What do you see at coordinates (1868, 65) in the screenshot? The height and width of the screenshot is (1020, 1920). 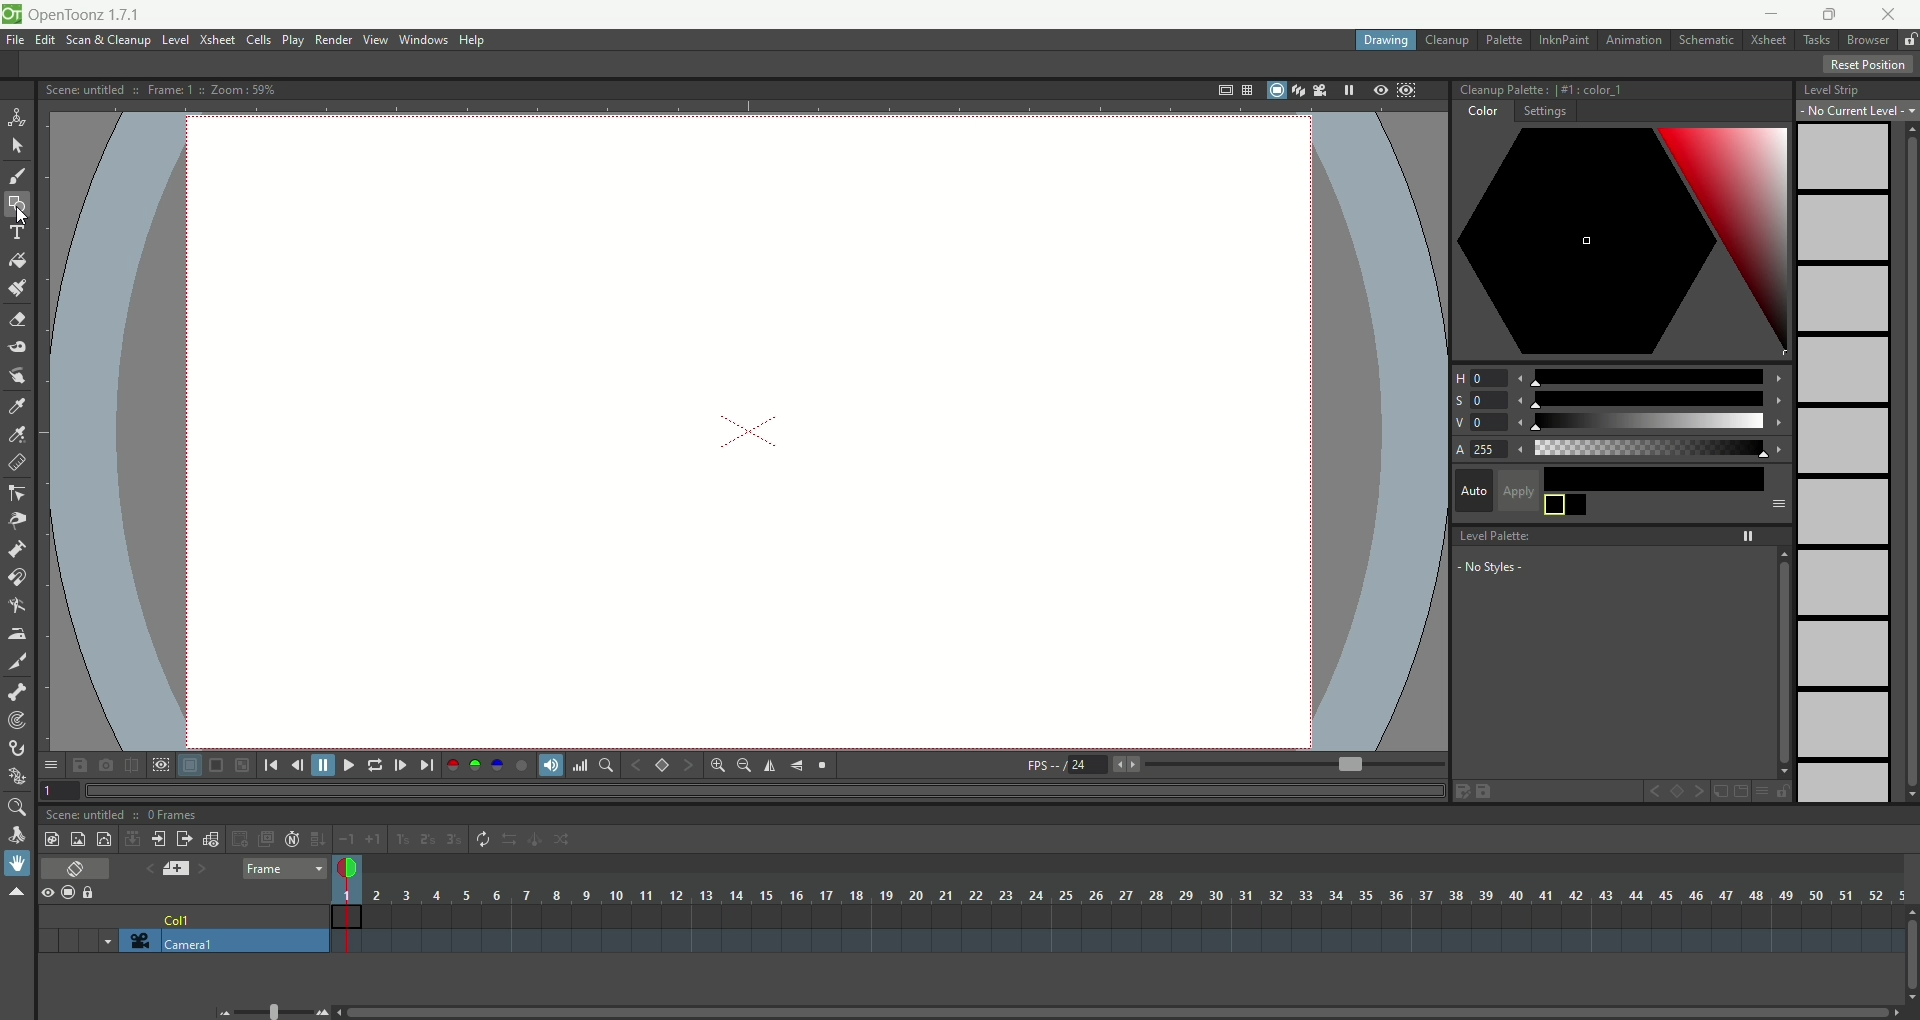 I see `Reset Position` at bounding box center [1868, 65].